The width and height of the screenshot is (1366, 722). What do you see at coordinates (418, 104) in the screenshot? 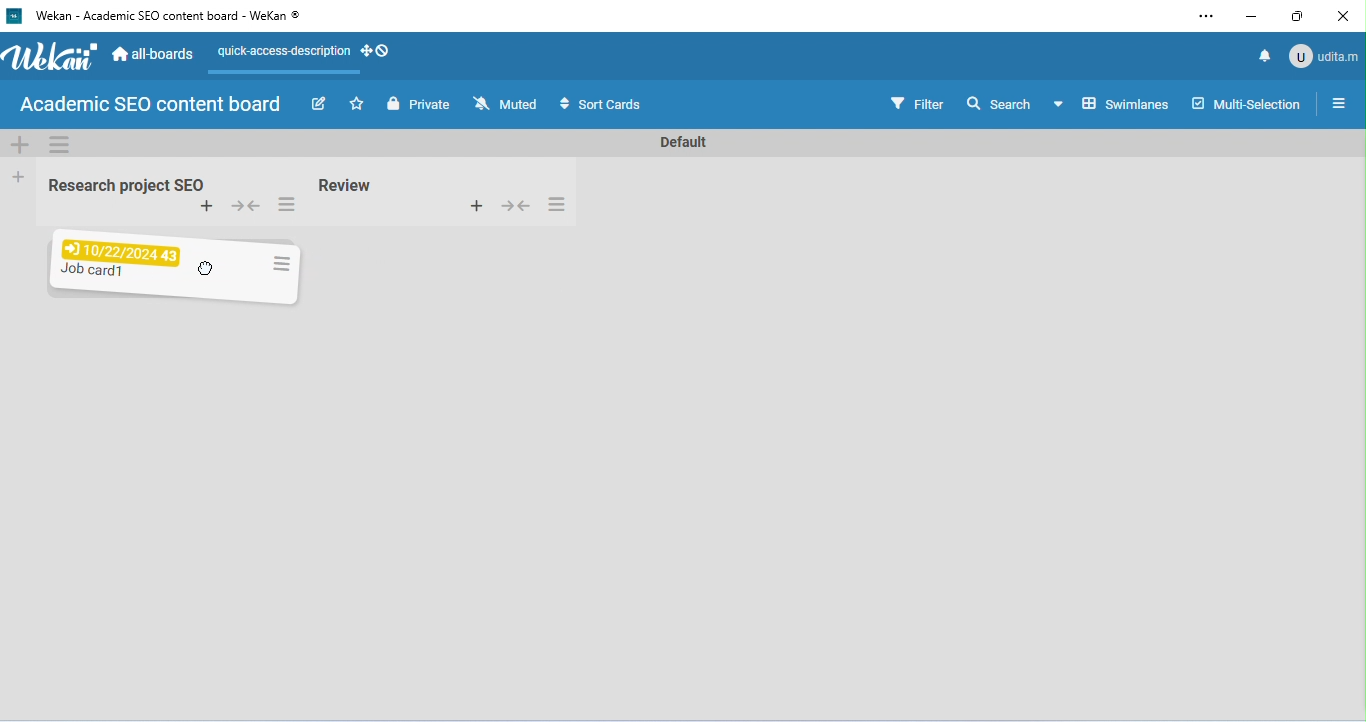
I see `private` at bounding box center [418, 104].